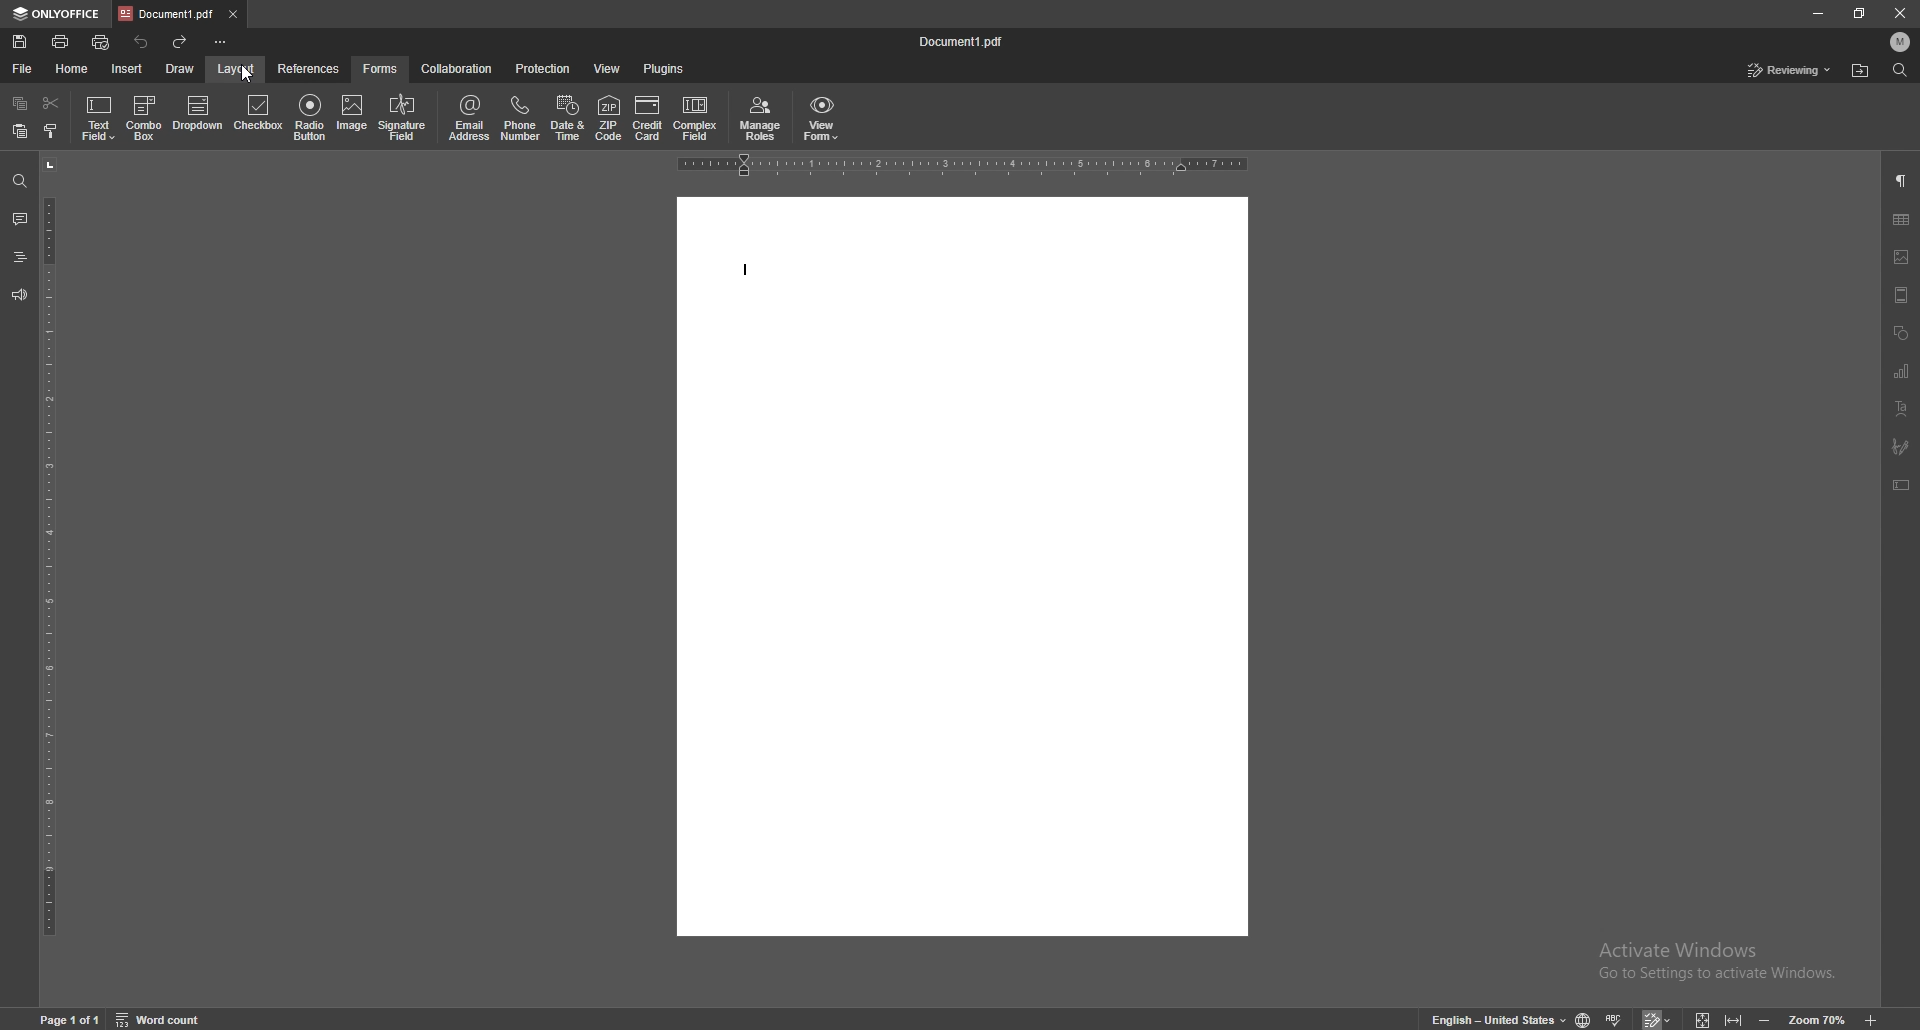 Image resolution: width=1920 pixels, height=1030 pixels. What do you see at coordinates (45, 546) in the screenshot?
I see `vertical scale` at bounding box center [45, 546].